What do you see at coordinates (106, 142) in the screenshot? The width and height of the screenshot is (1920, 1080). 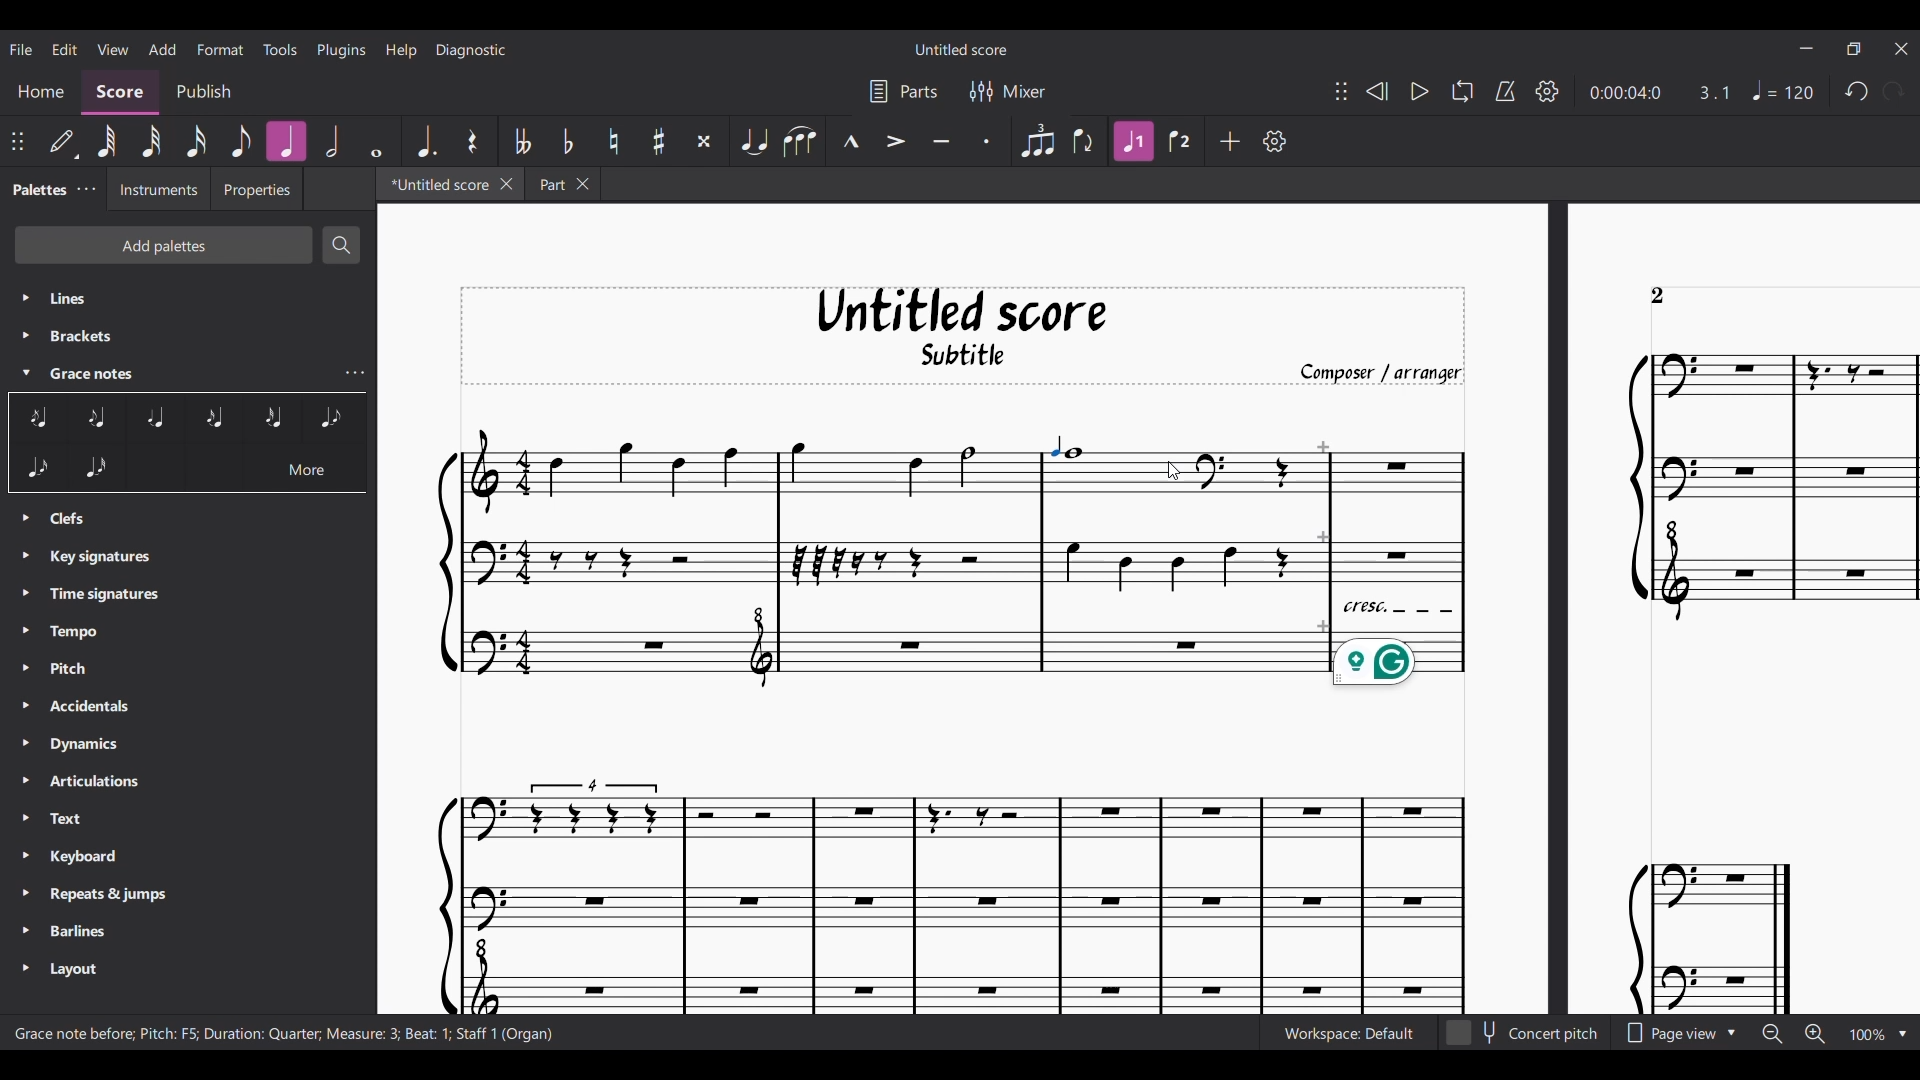 I see `64th note` at bounding box center [106, 142].